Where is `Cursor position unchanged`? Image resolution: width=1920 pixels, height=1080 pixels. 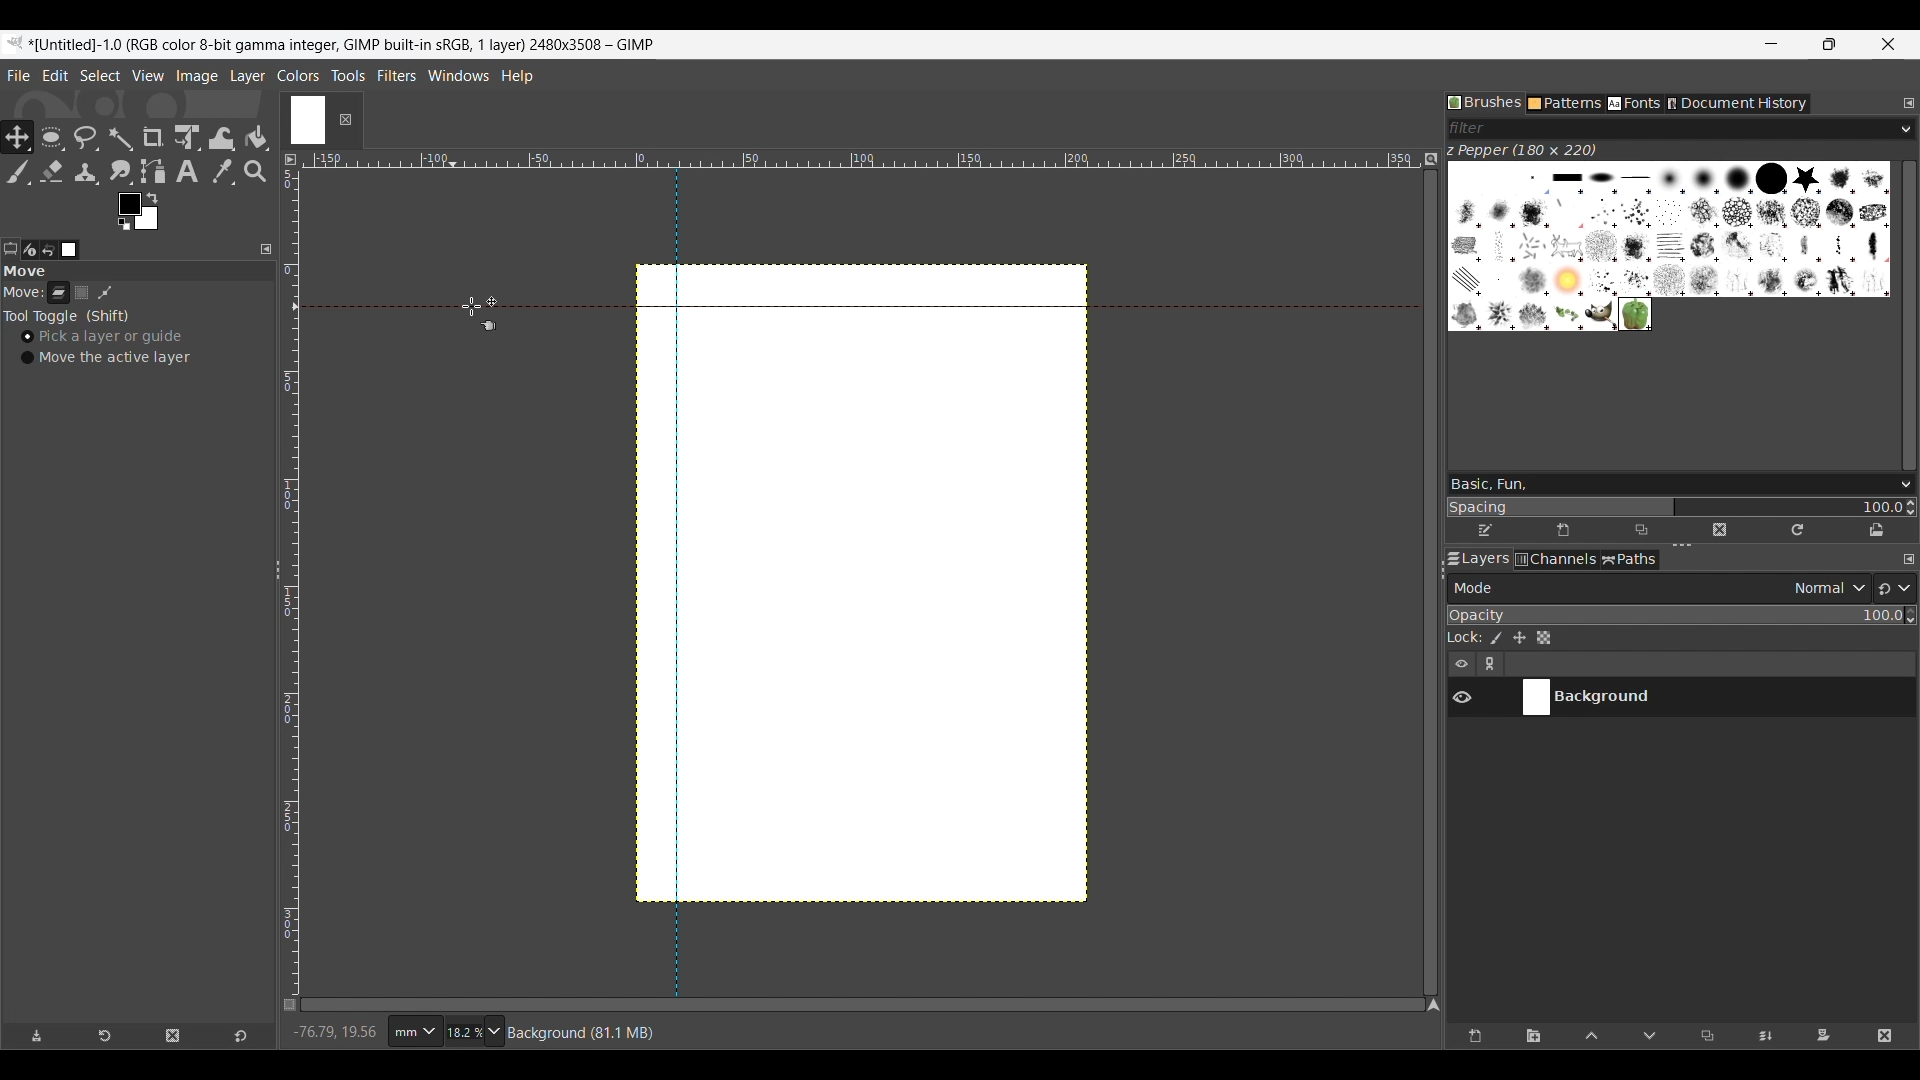
Cursor position unchanged is located at coordinates (477, 315).